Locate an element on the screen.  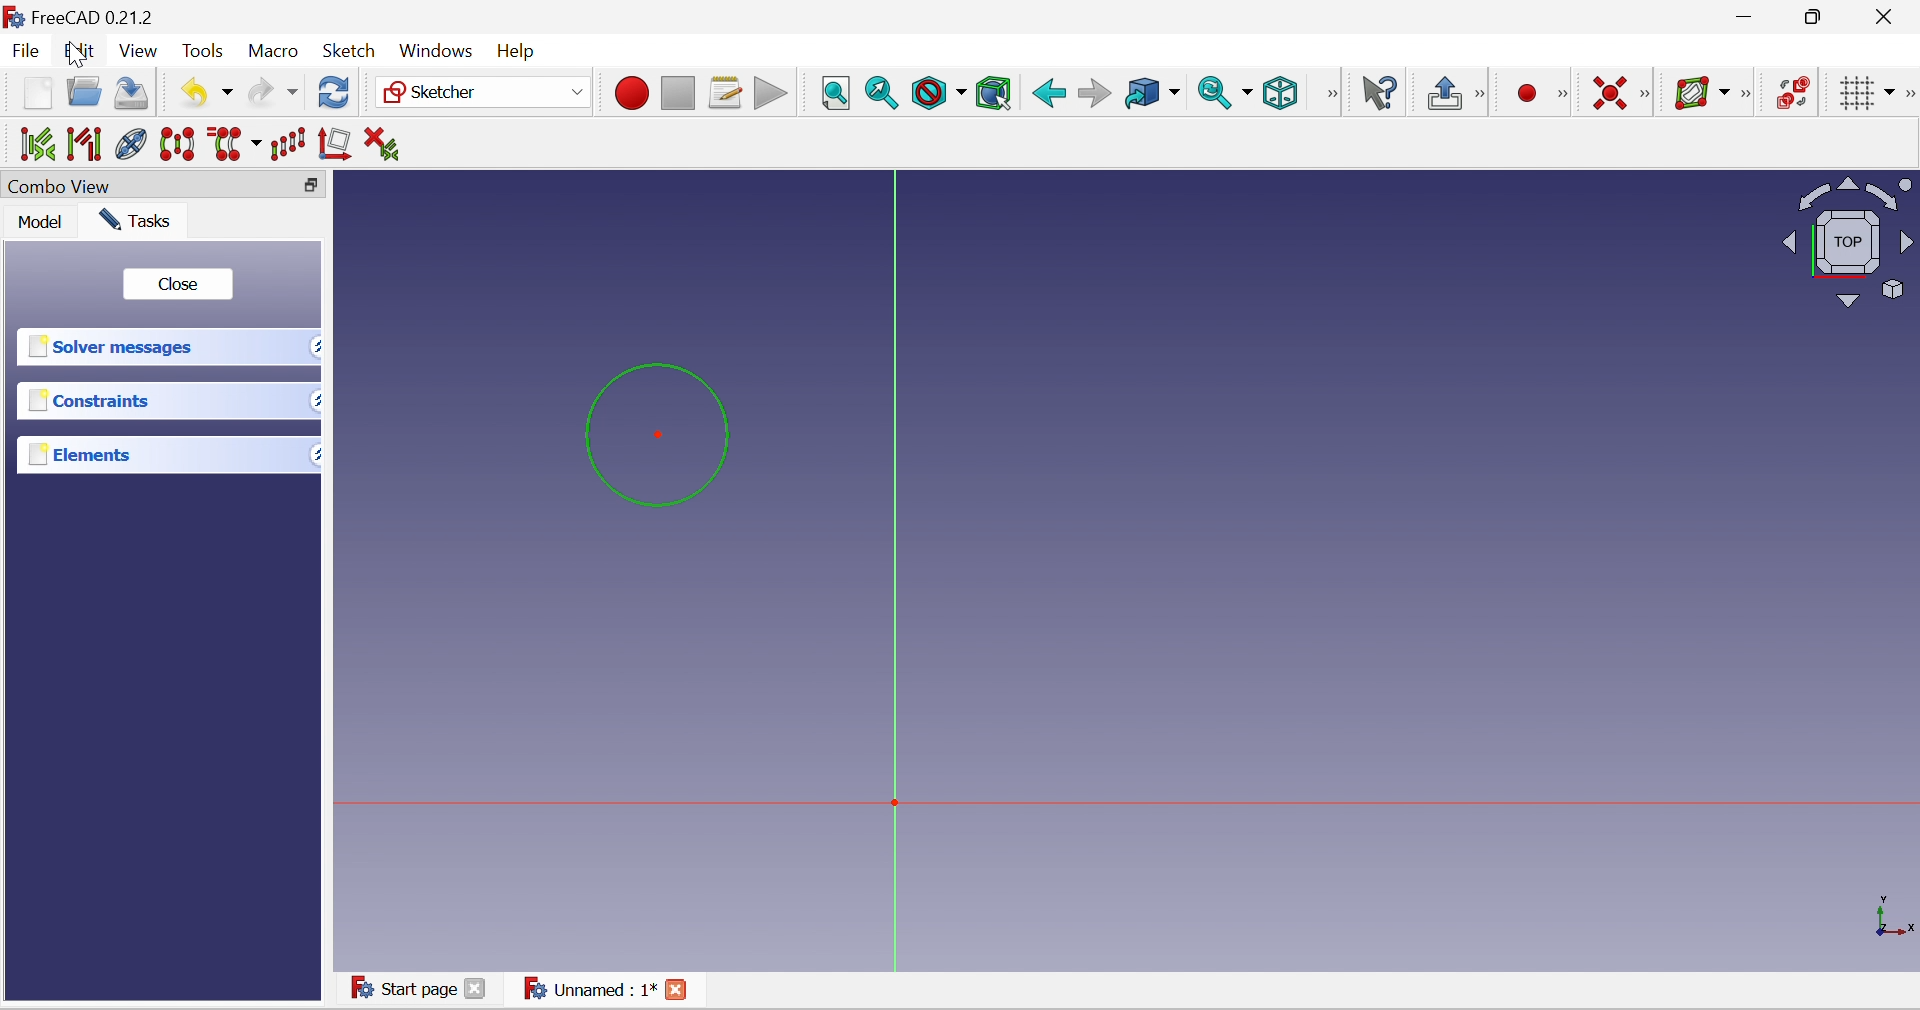
View is located at coordinates (1329, 93).